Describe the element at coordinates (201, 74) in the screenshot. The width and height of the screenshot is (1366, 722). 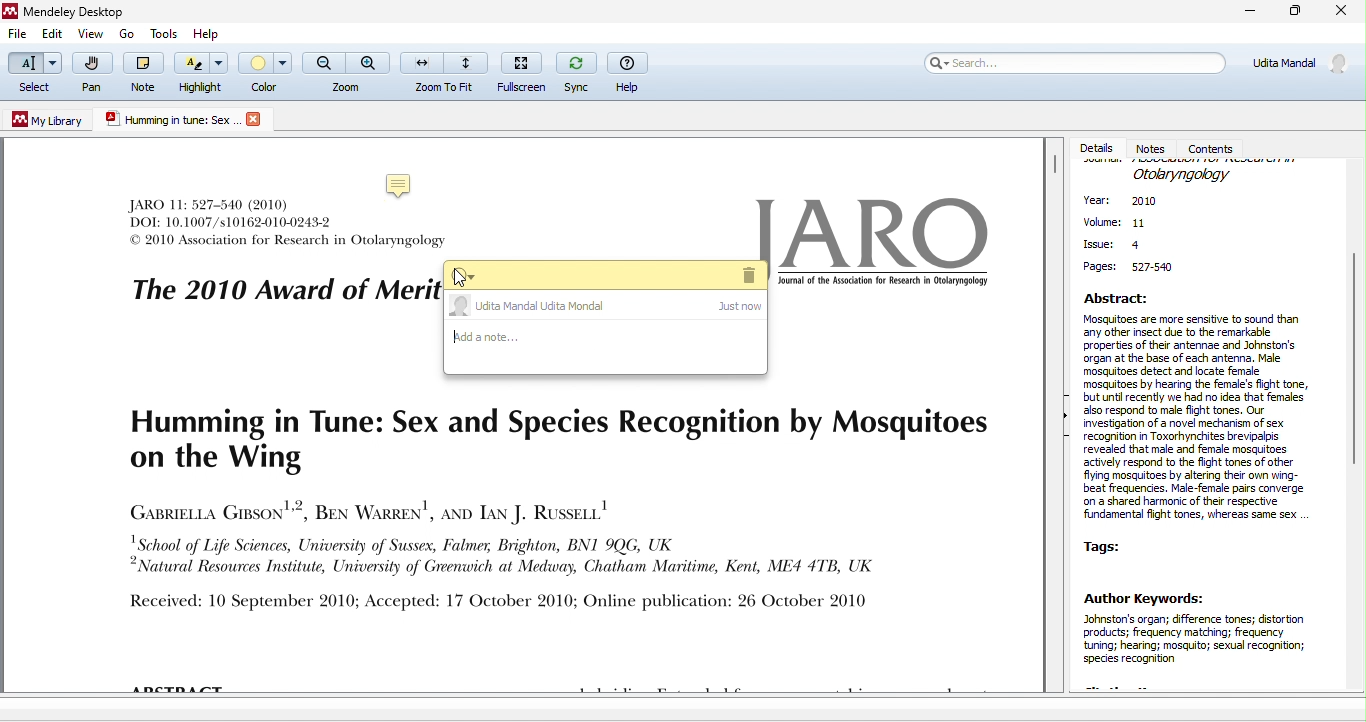
I see `highlight` at that location.